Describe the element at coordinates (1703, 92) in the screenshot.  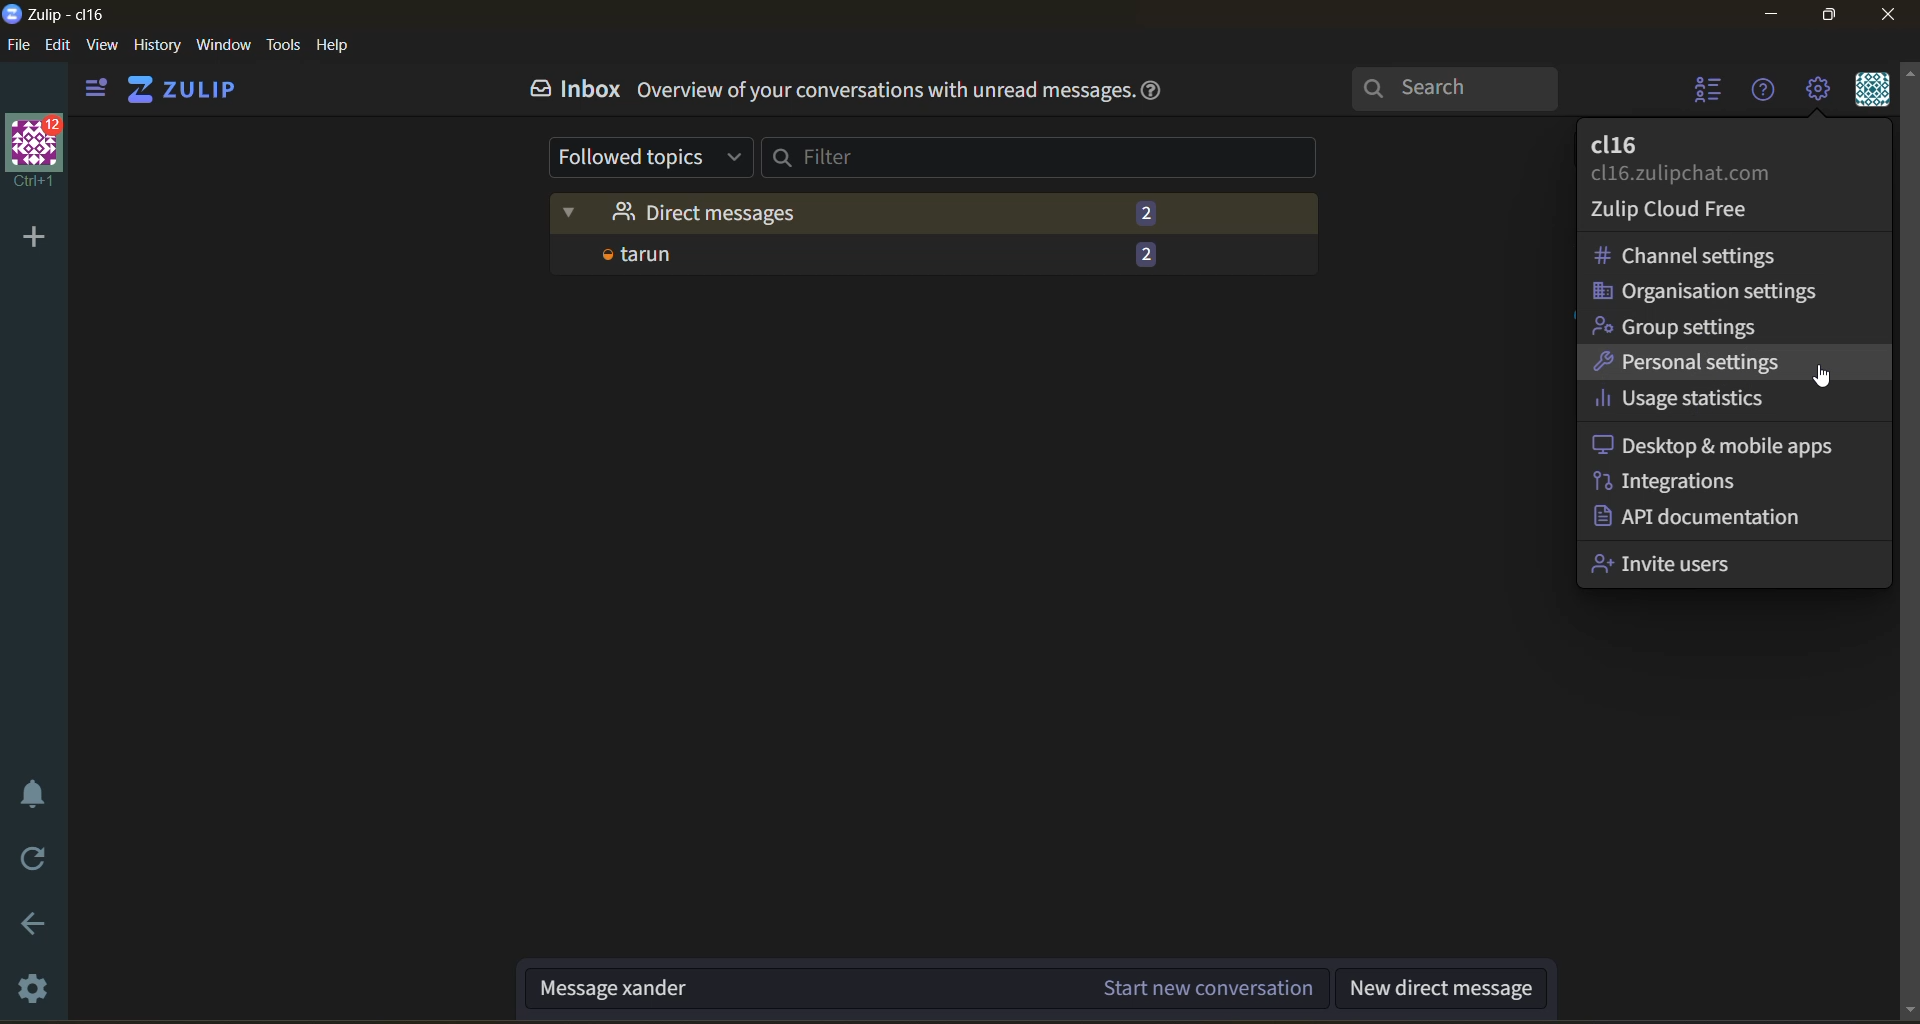
I see `hide user list` at that location.